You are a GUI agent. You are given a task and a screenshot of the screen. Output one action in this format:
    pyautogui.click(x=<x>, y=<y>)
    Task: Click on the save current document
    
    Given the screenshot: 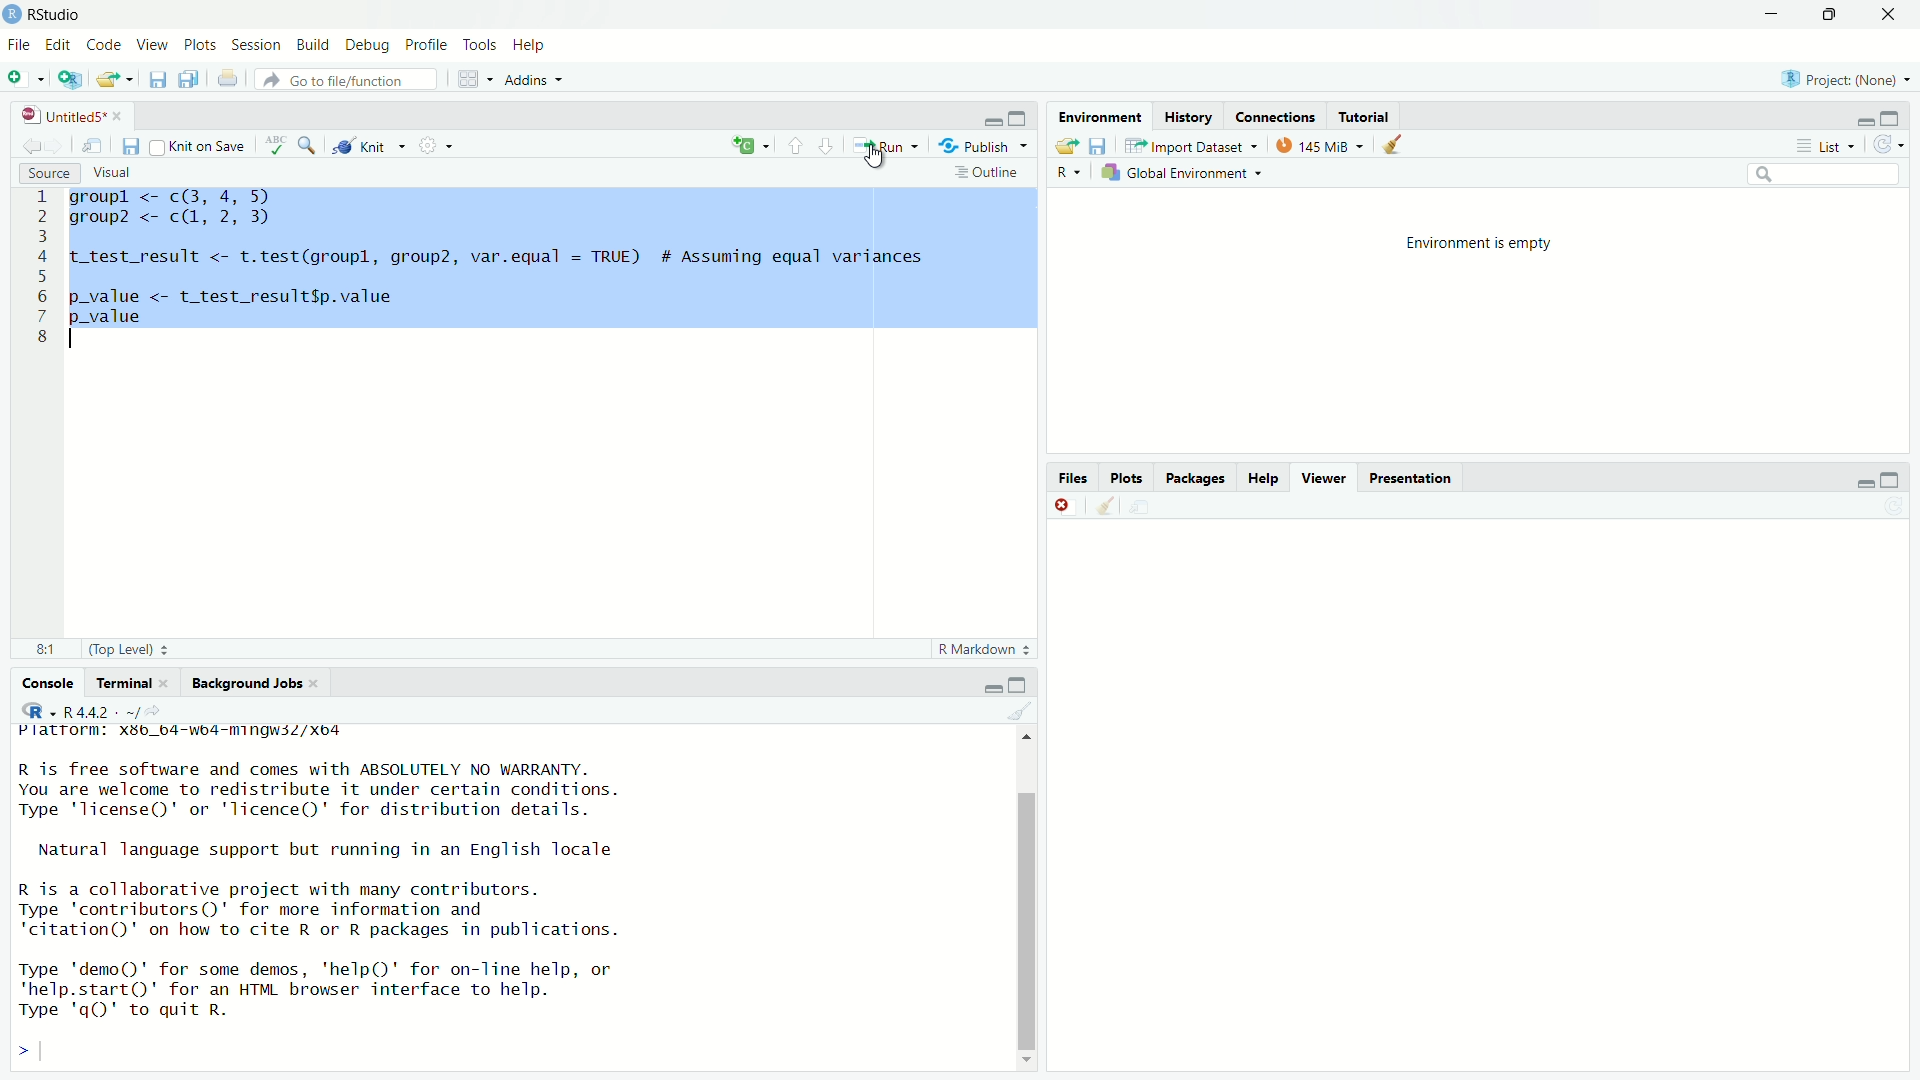 What is the action you would take?
    pyautogui.click(x=158, y=79)
    